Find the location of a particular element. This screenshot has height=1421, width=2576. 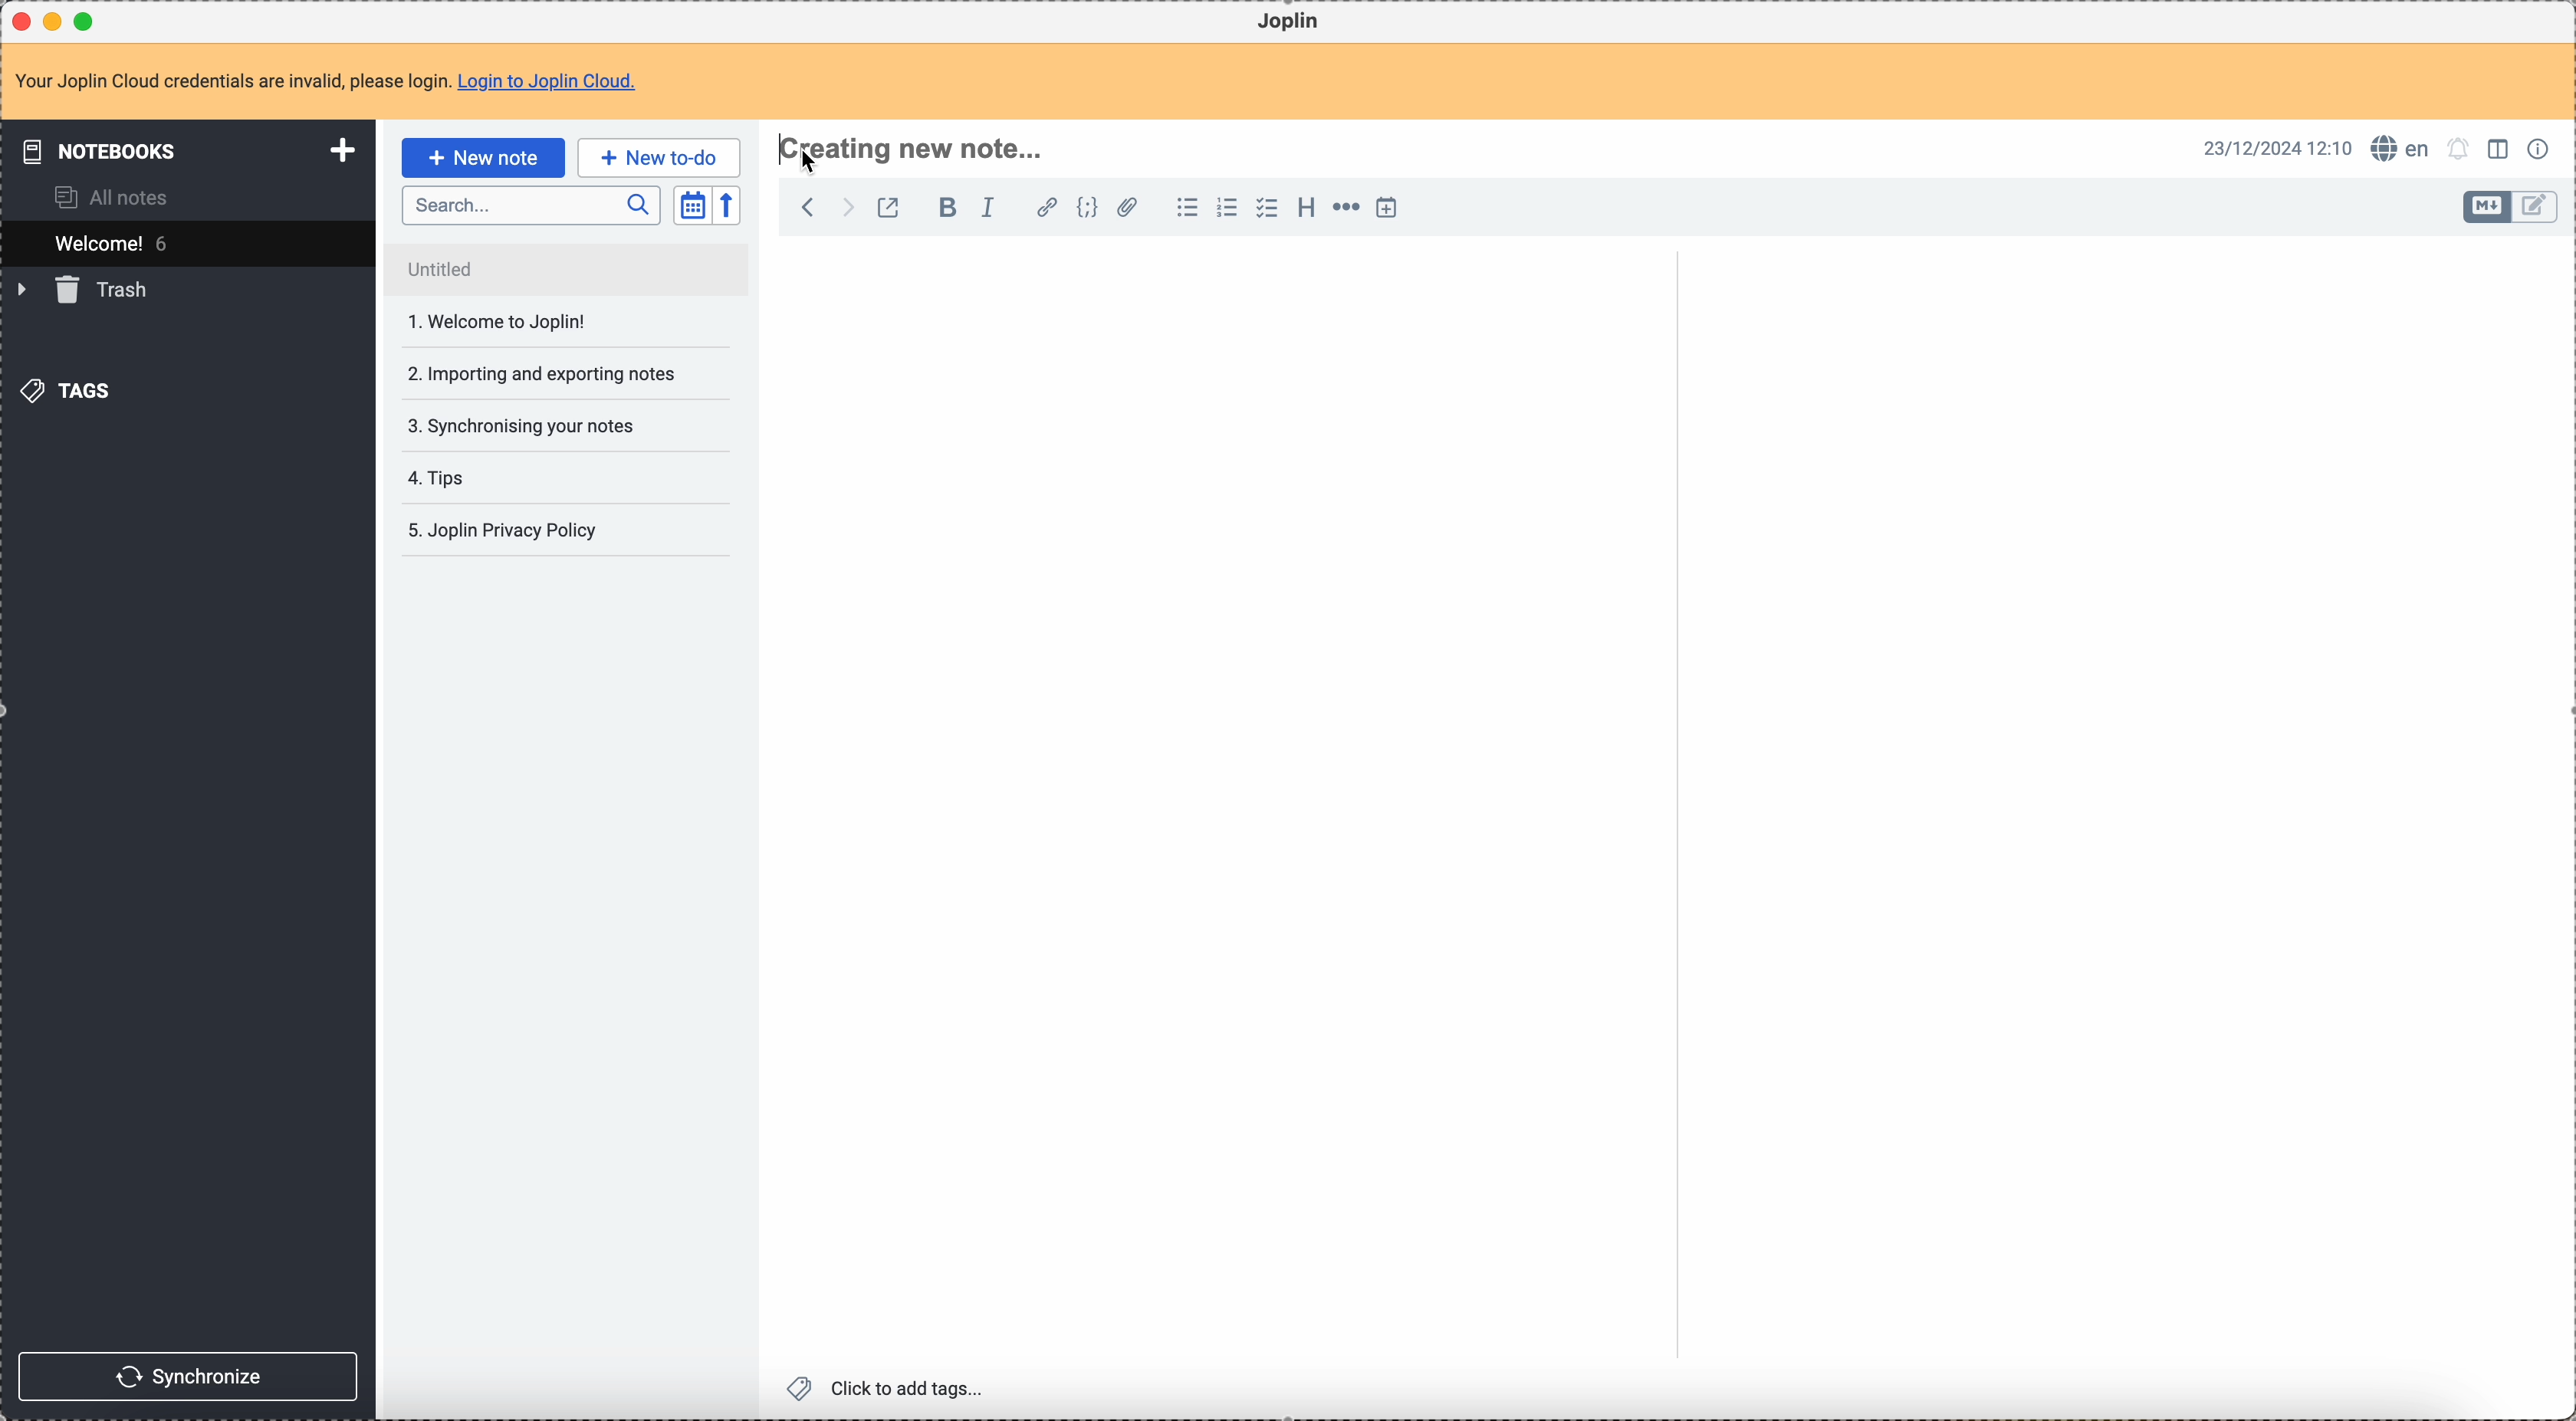

bulleted list is located at coordinates (1187, 210).